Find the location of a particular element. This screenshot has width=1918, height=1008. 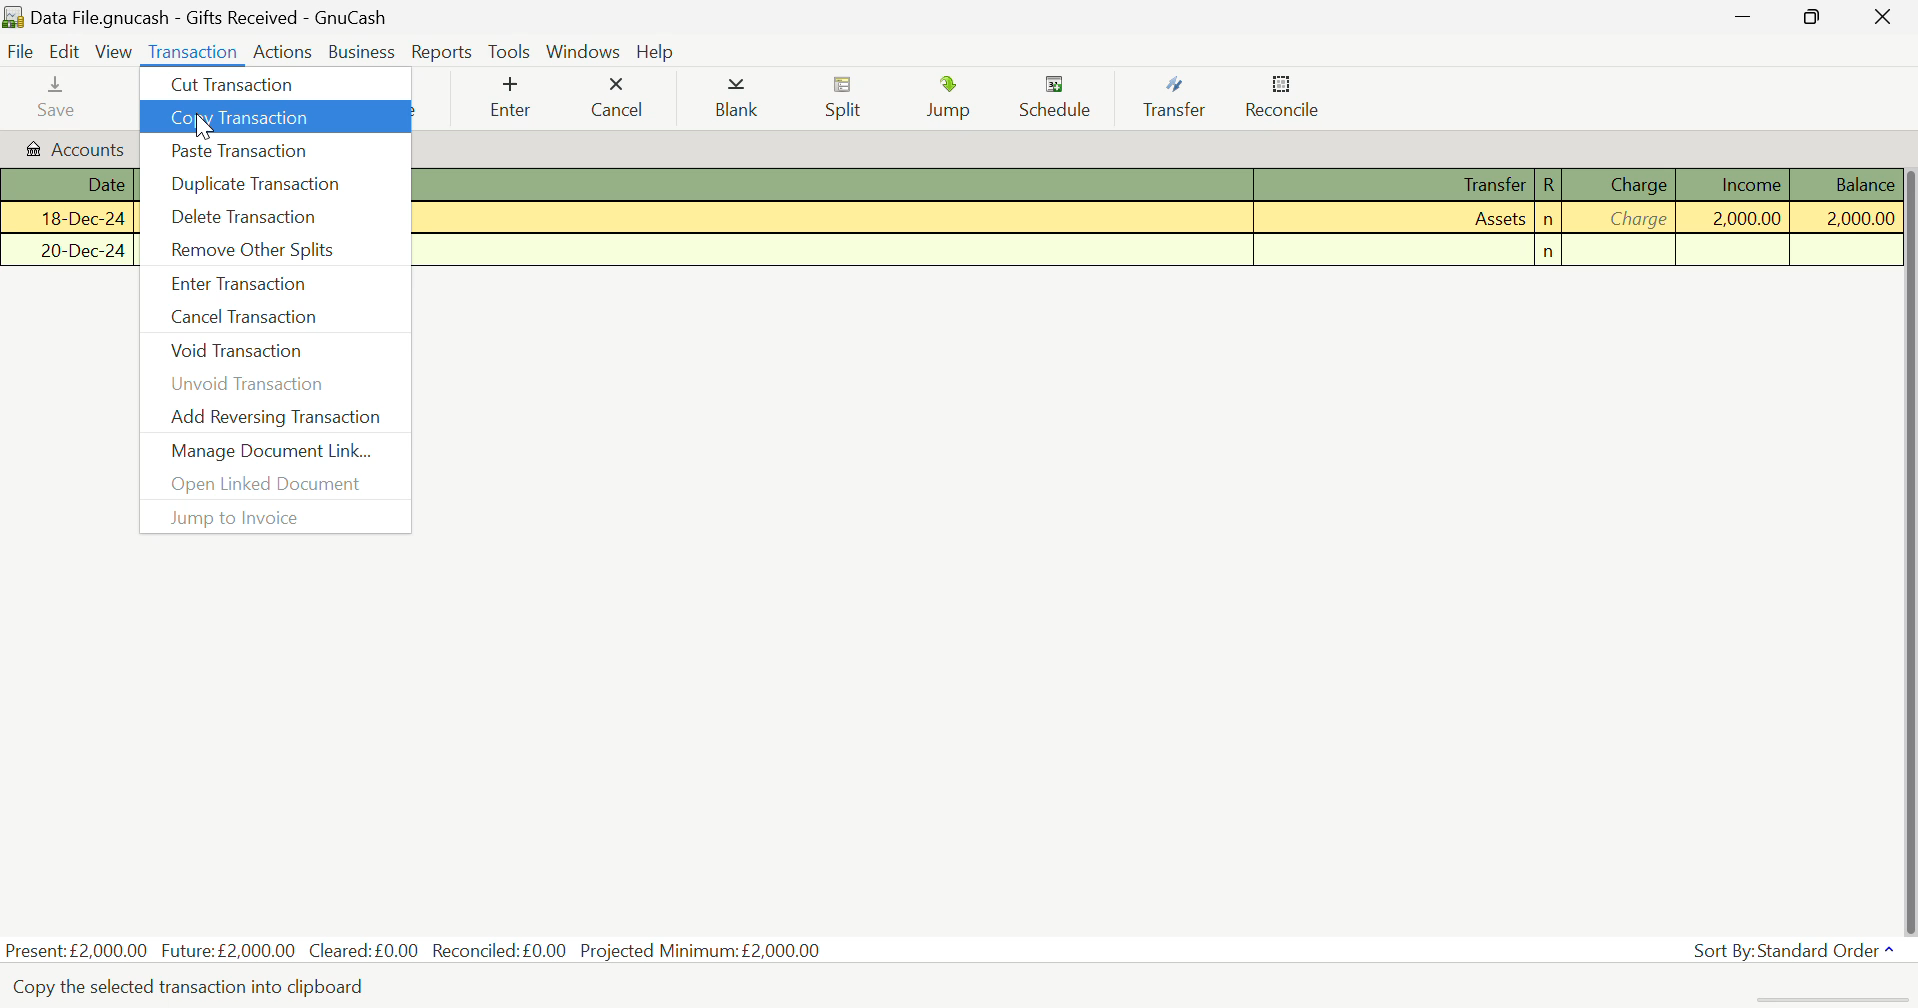

Windows is located at coordinates (584, 49).